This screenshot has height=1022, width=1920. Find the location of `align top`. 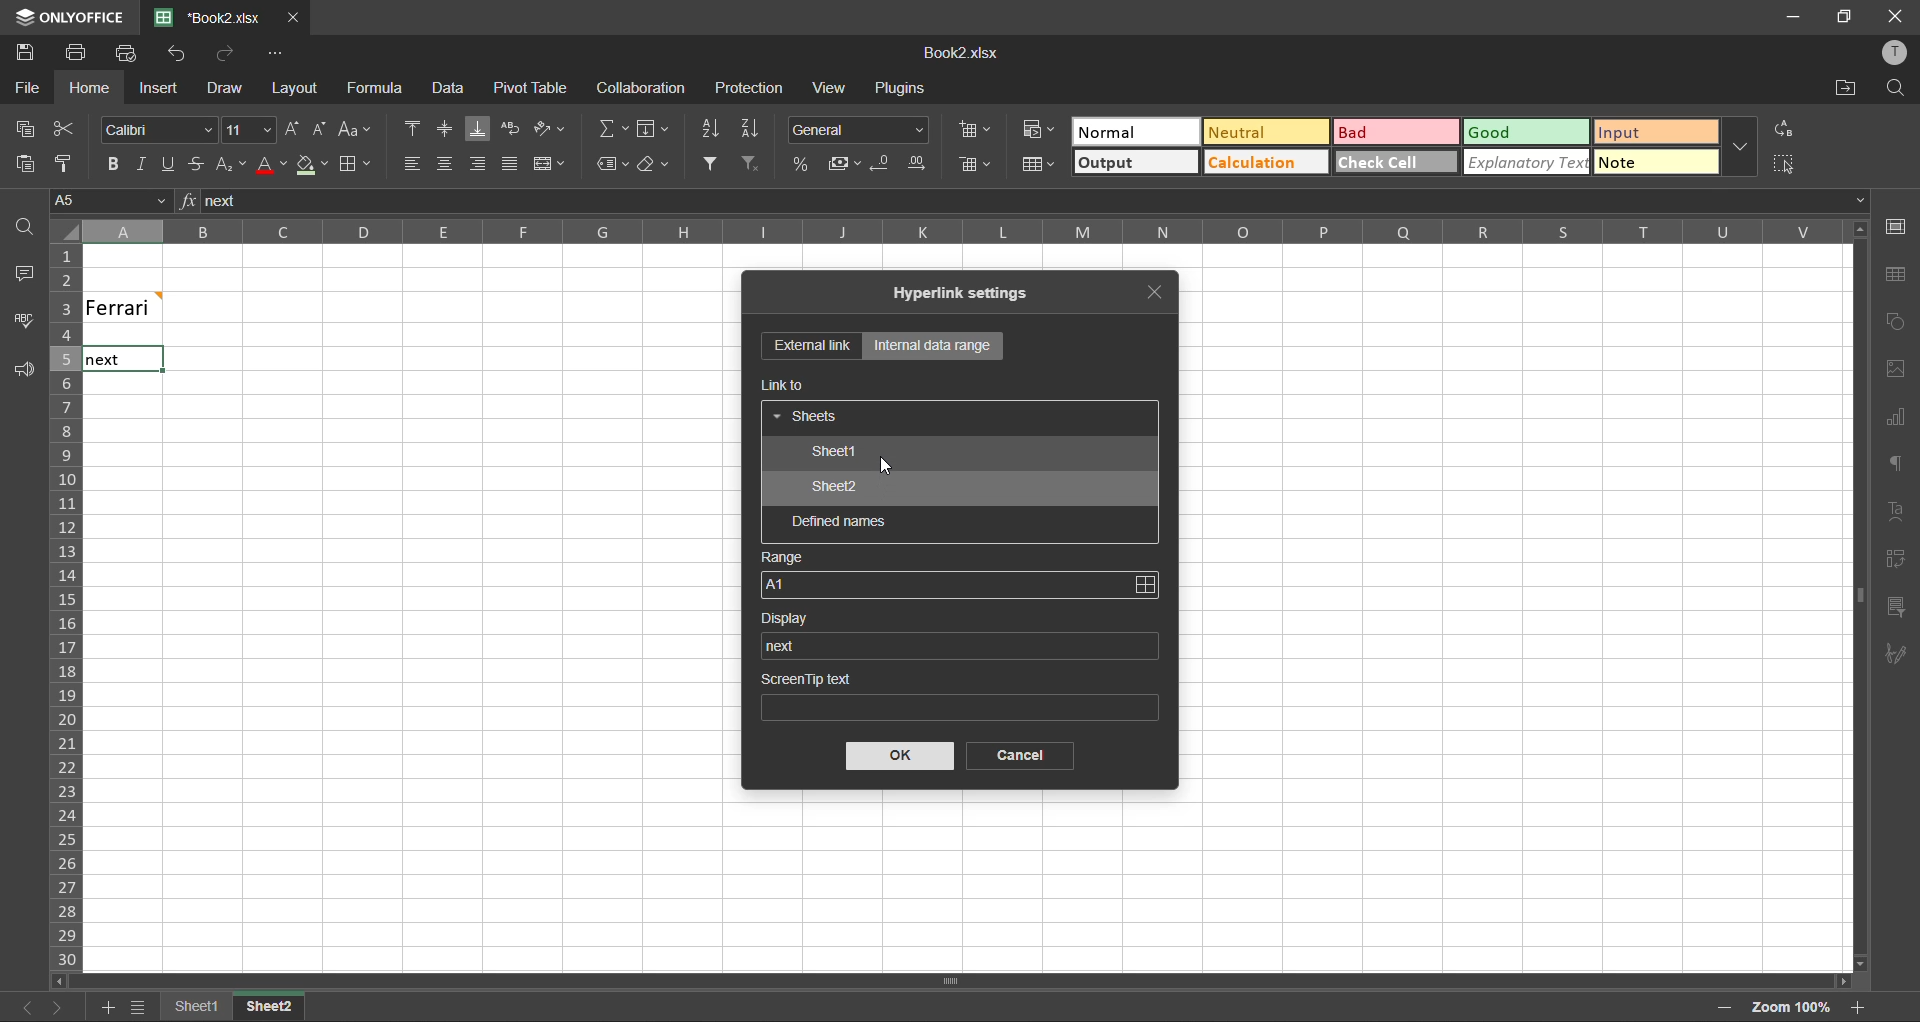

align top is located at coordinates (414, 130).